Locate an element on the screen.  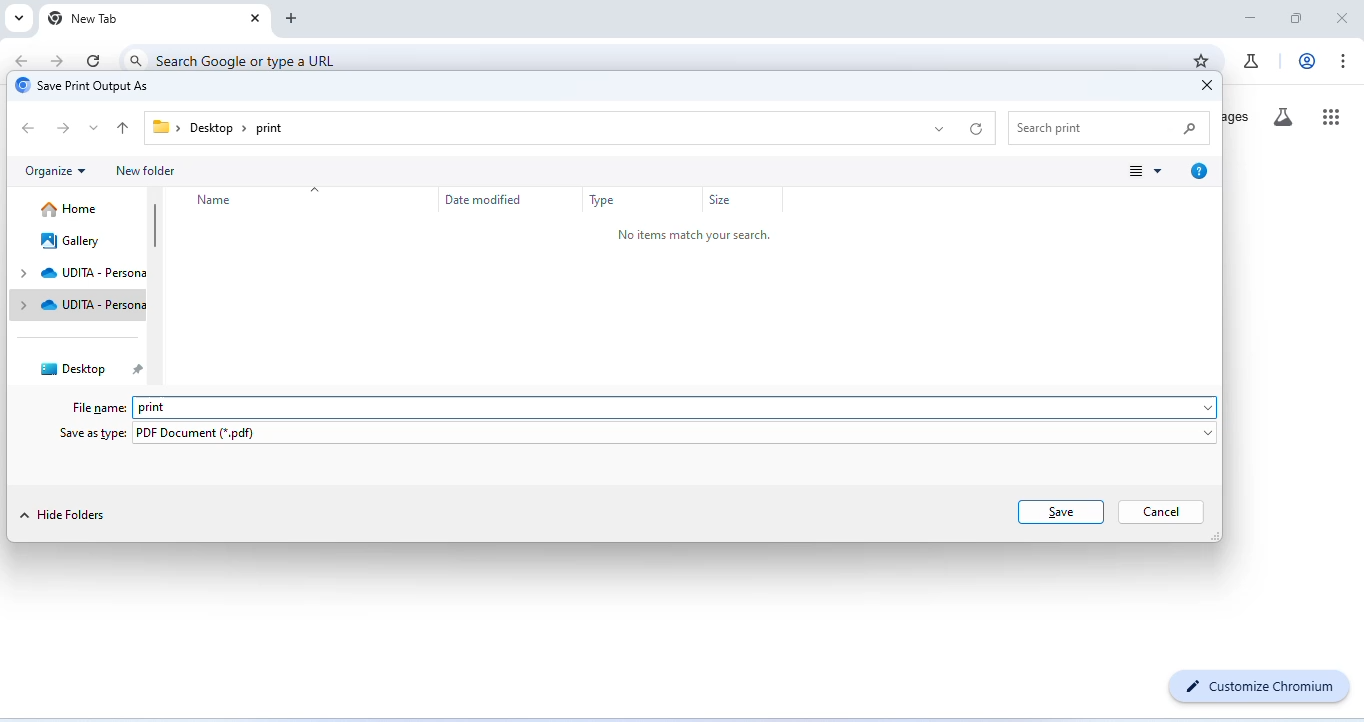
save as type is located at coordinates (92, 435).